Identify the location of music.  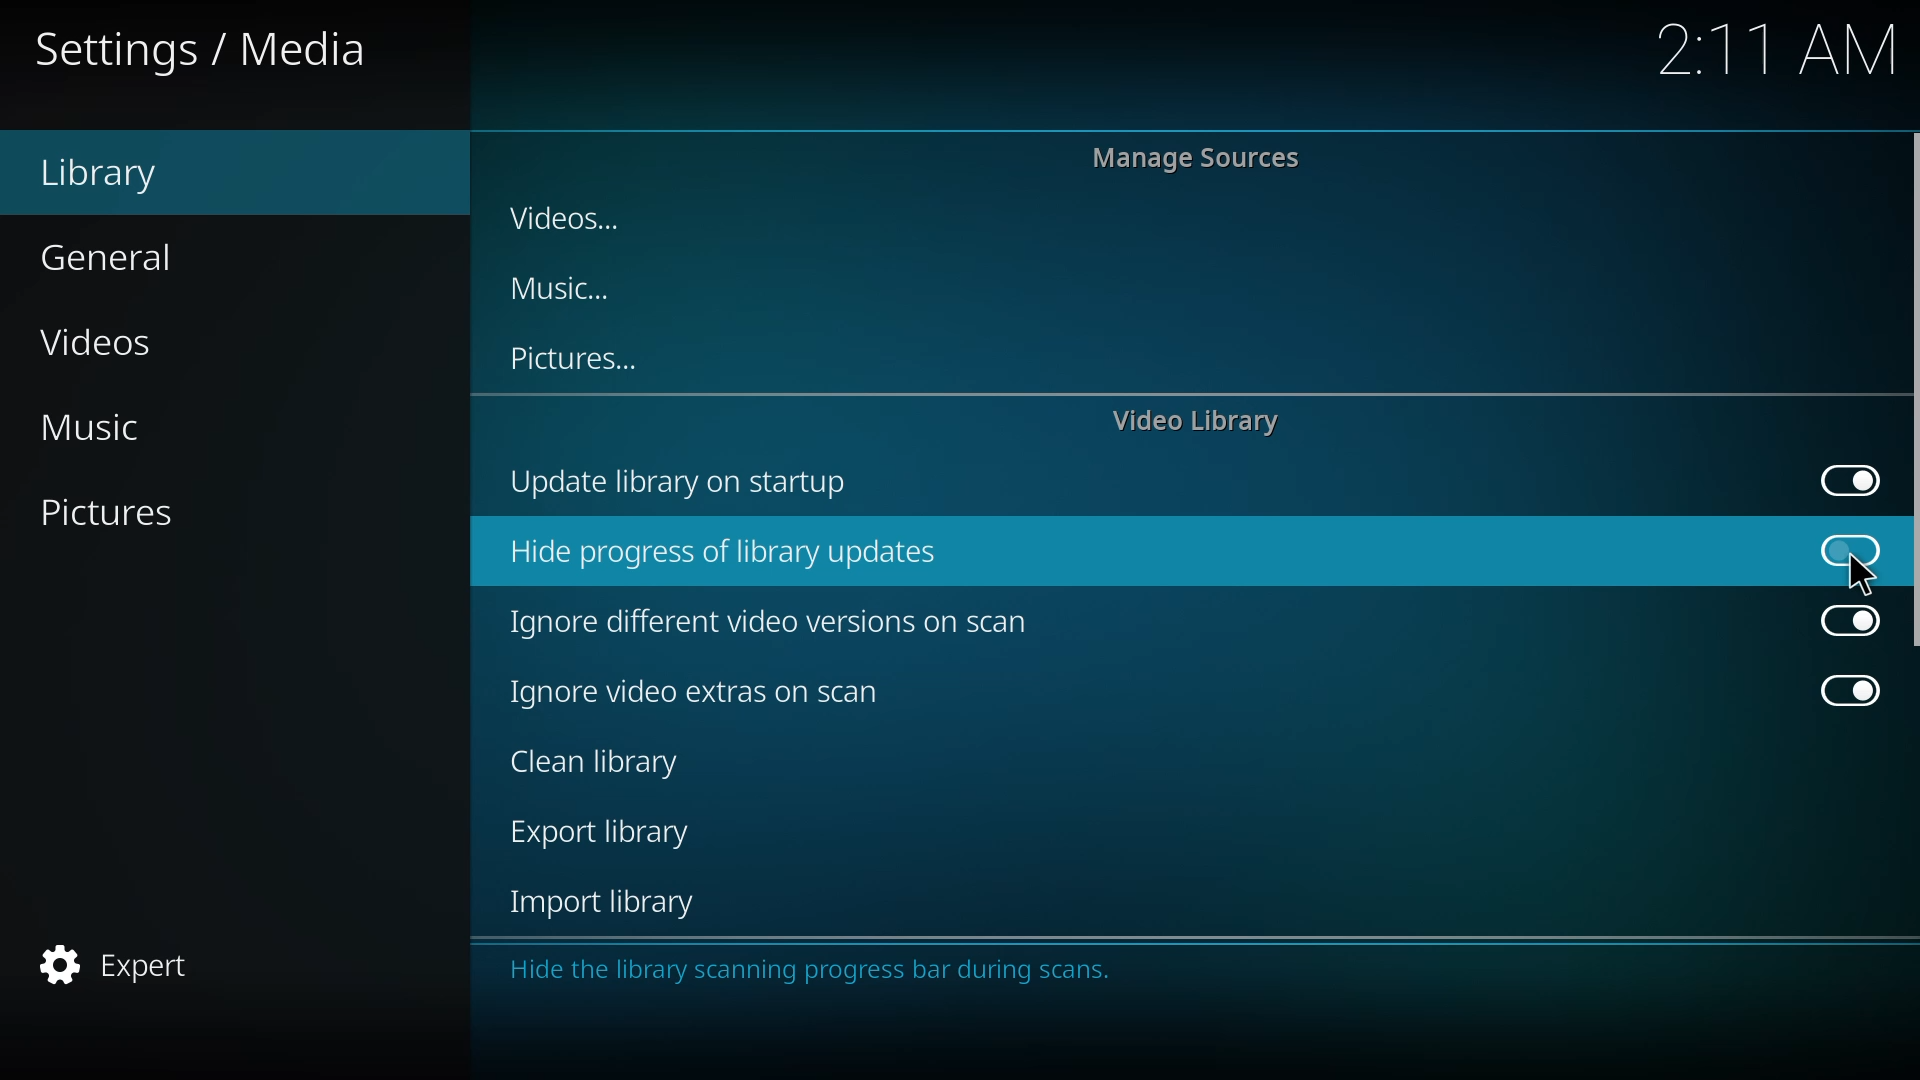
(561, 291).